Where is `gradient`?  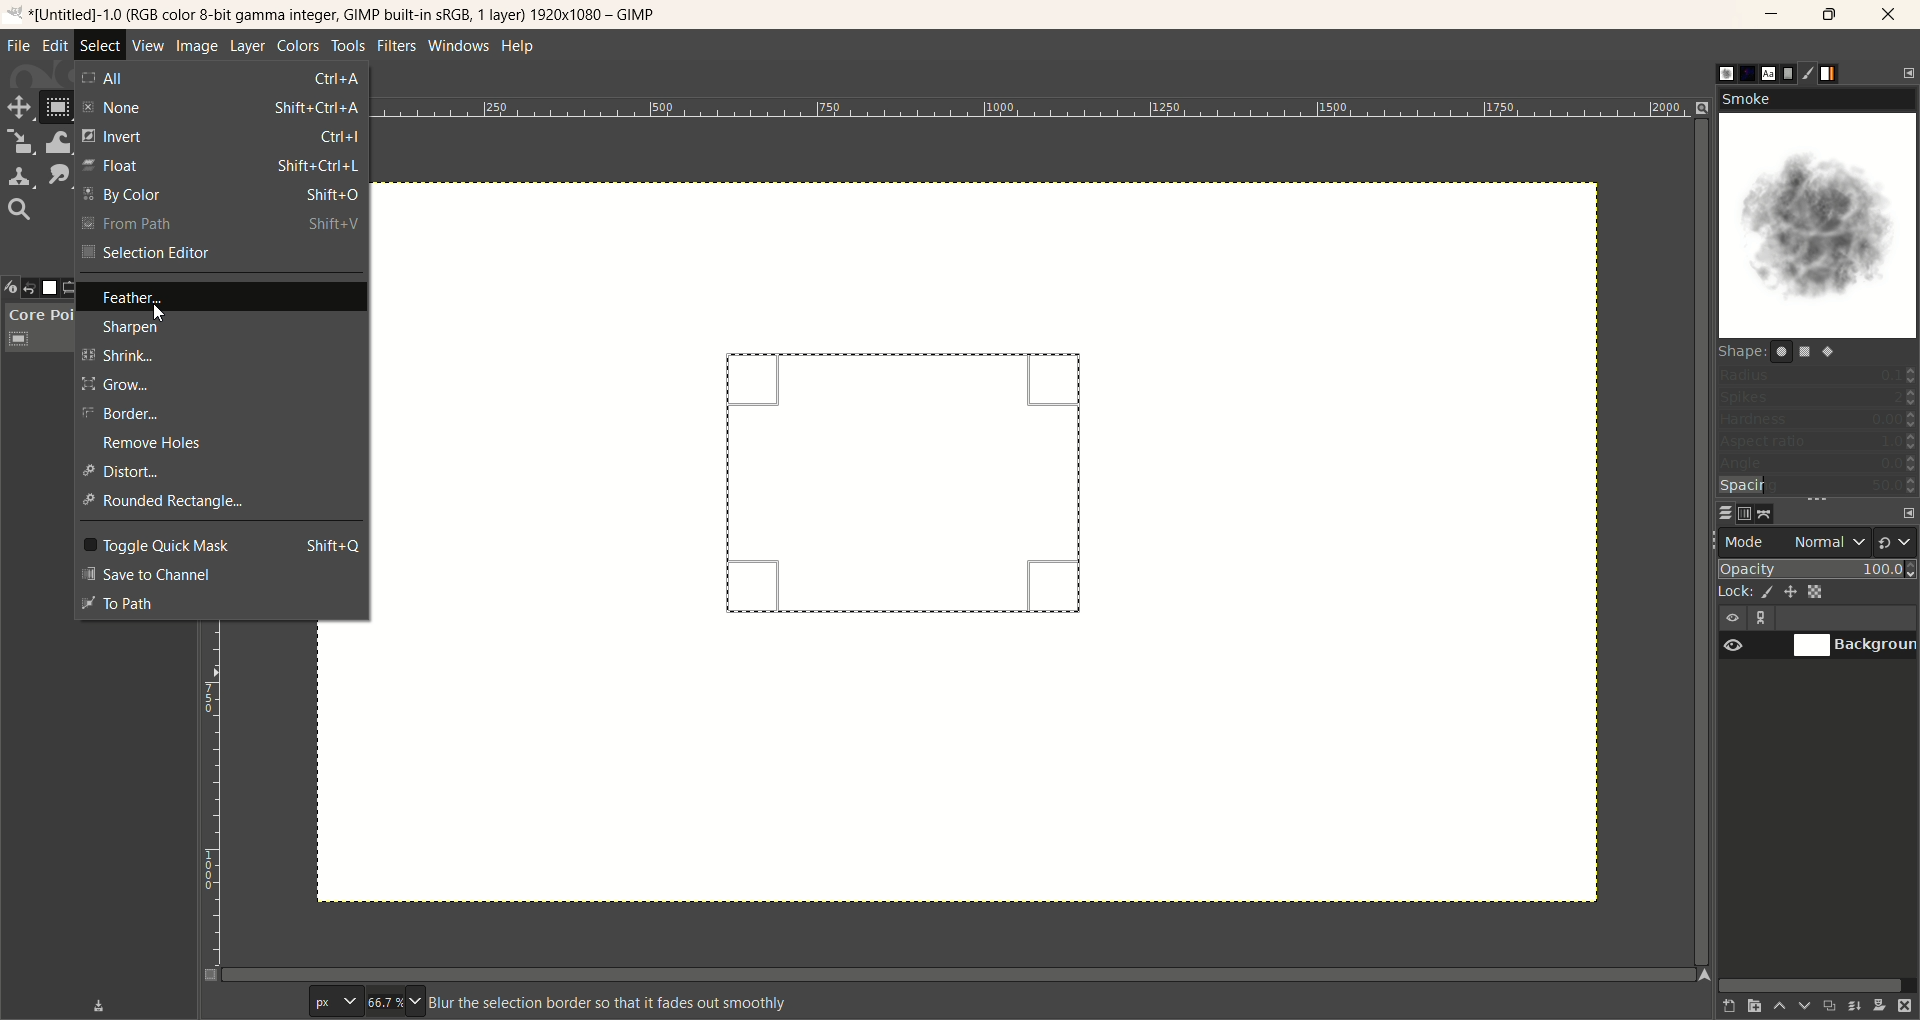 gradient is located at coordinates (1830, 74).